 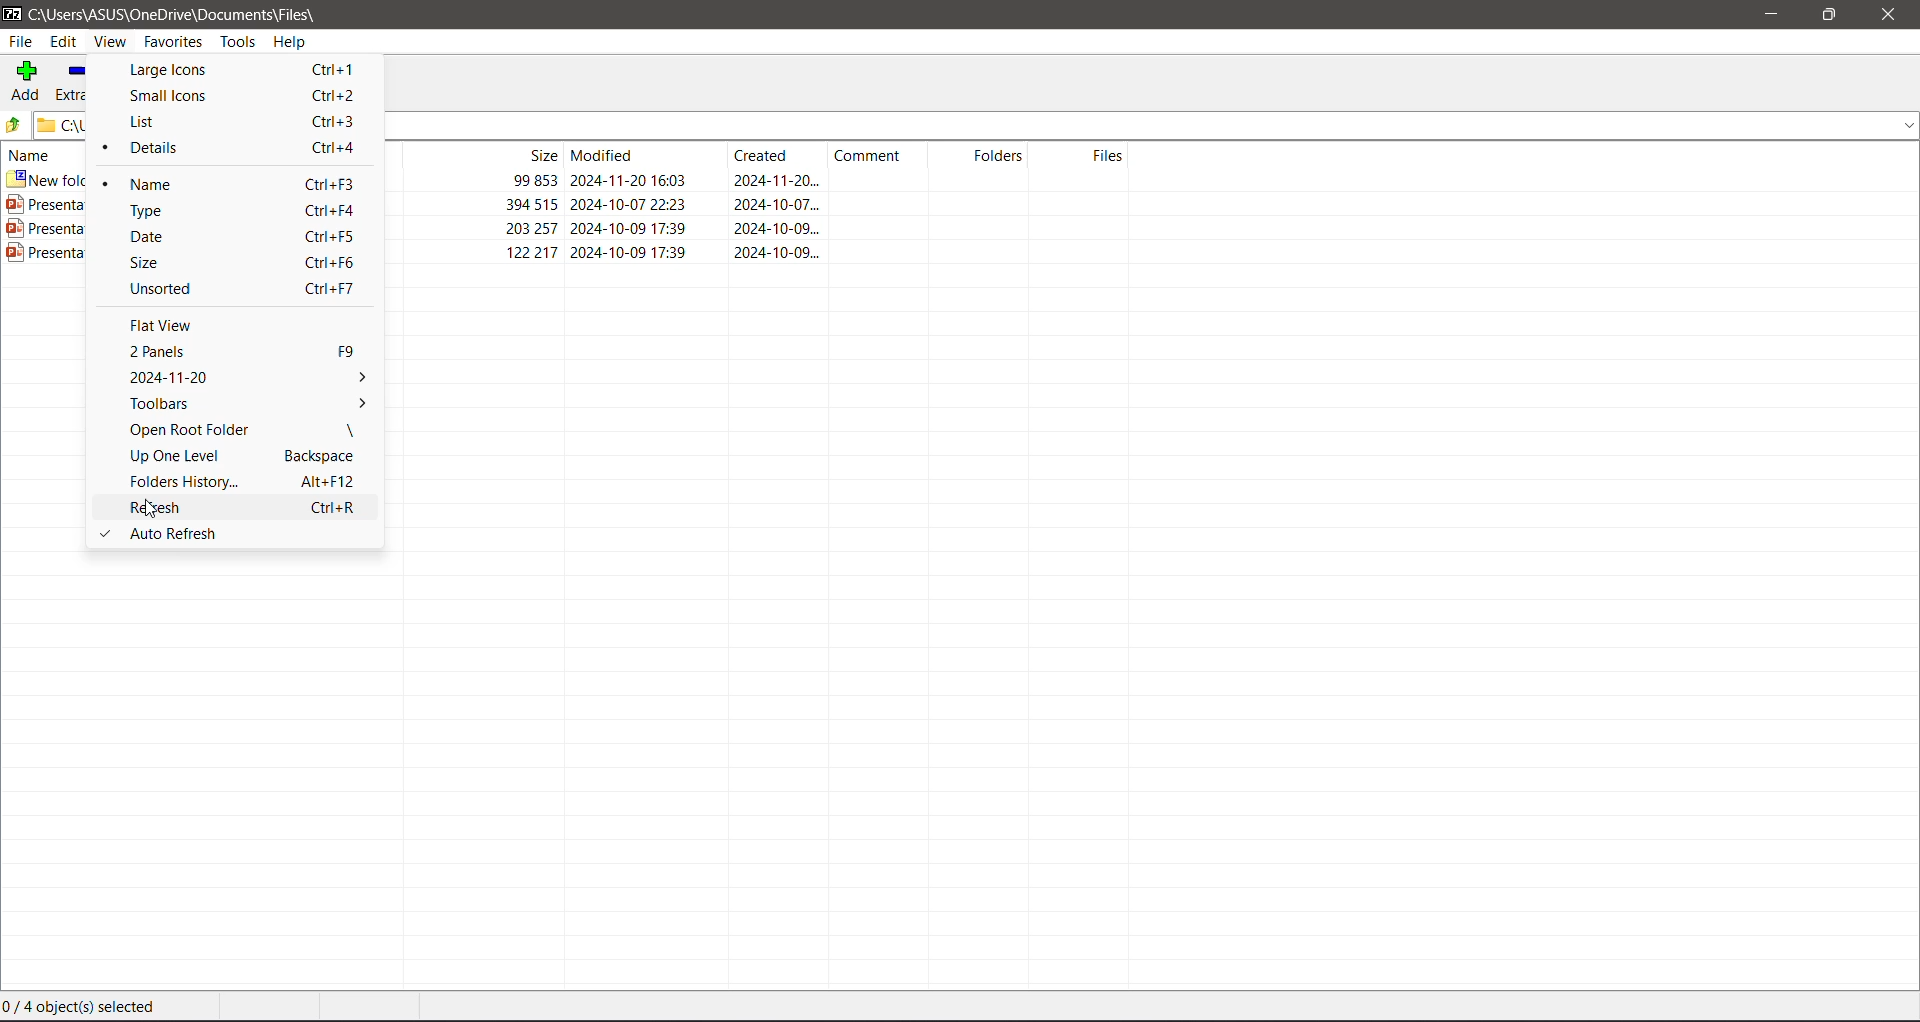 I want to click on Ctrl+F7, so click(x=336, y=288).